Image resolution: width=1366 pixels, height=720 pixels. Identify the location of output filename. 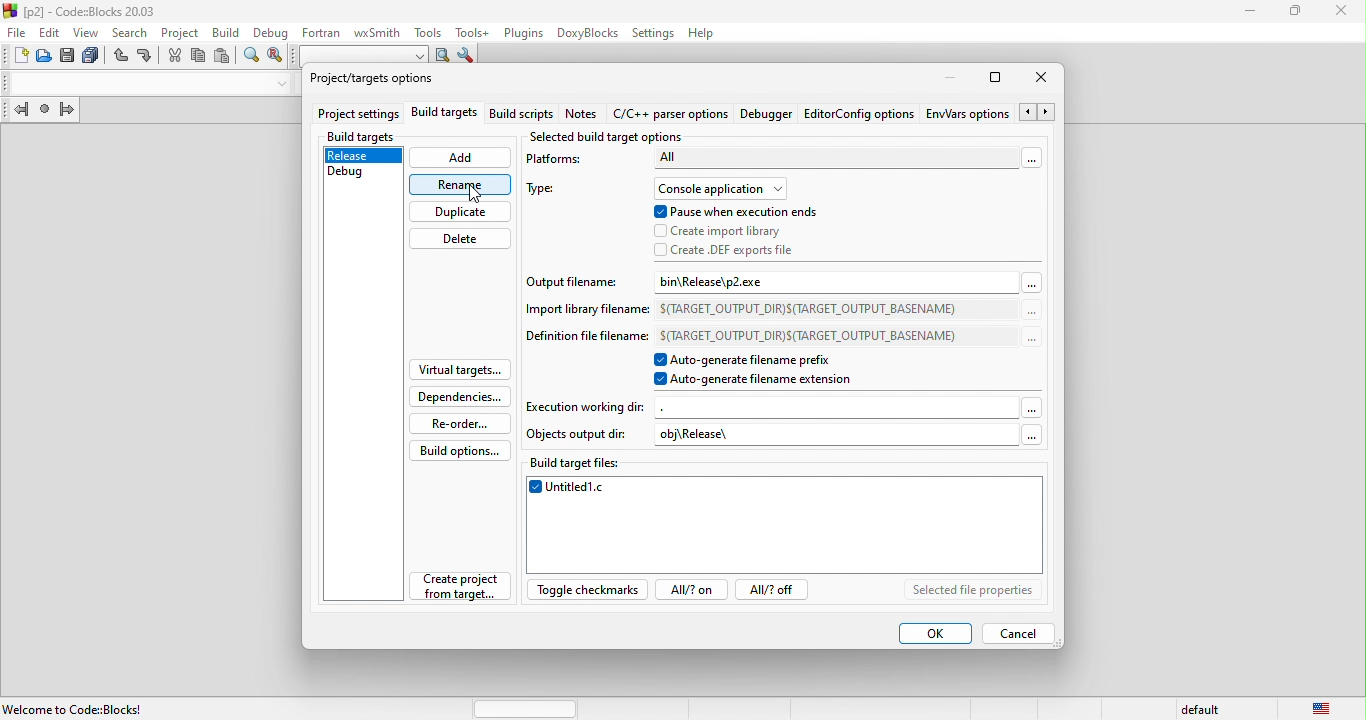
(575, 286).